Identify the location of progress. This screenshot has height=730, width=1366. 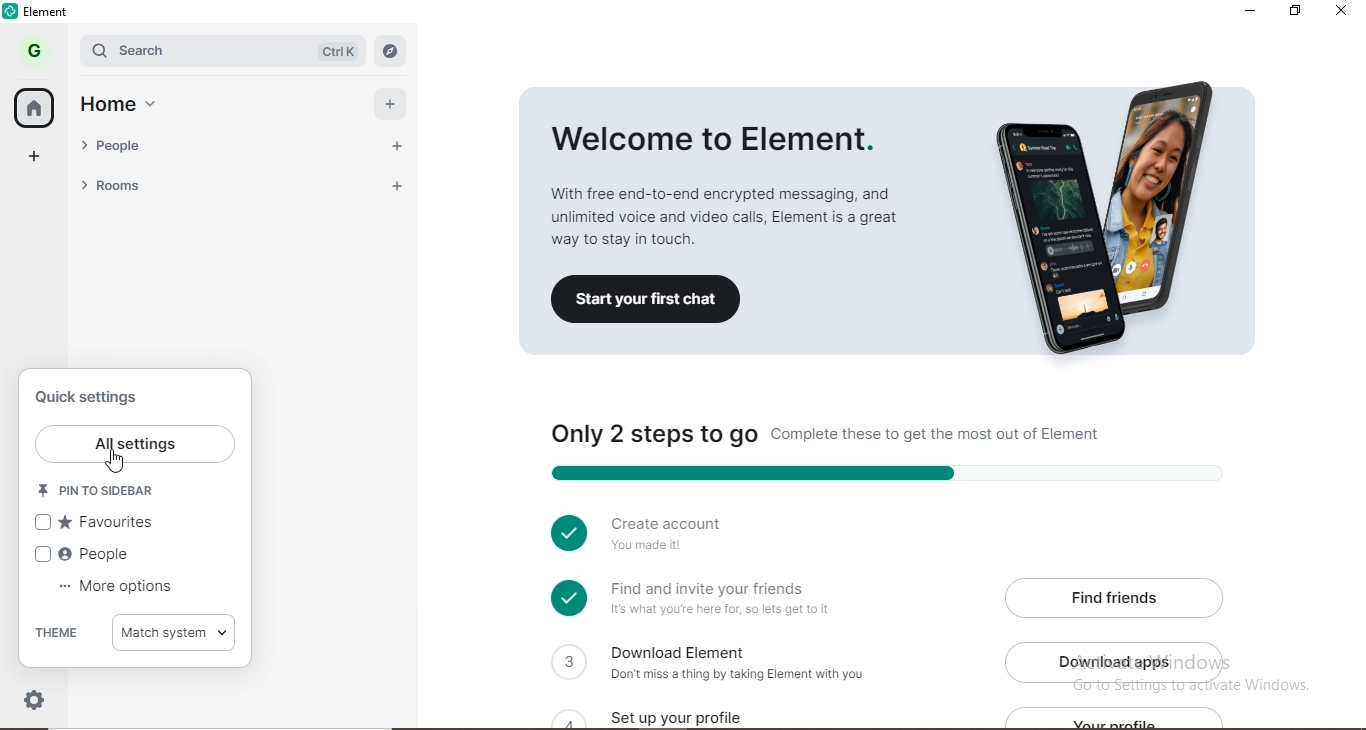
(880, 472).